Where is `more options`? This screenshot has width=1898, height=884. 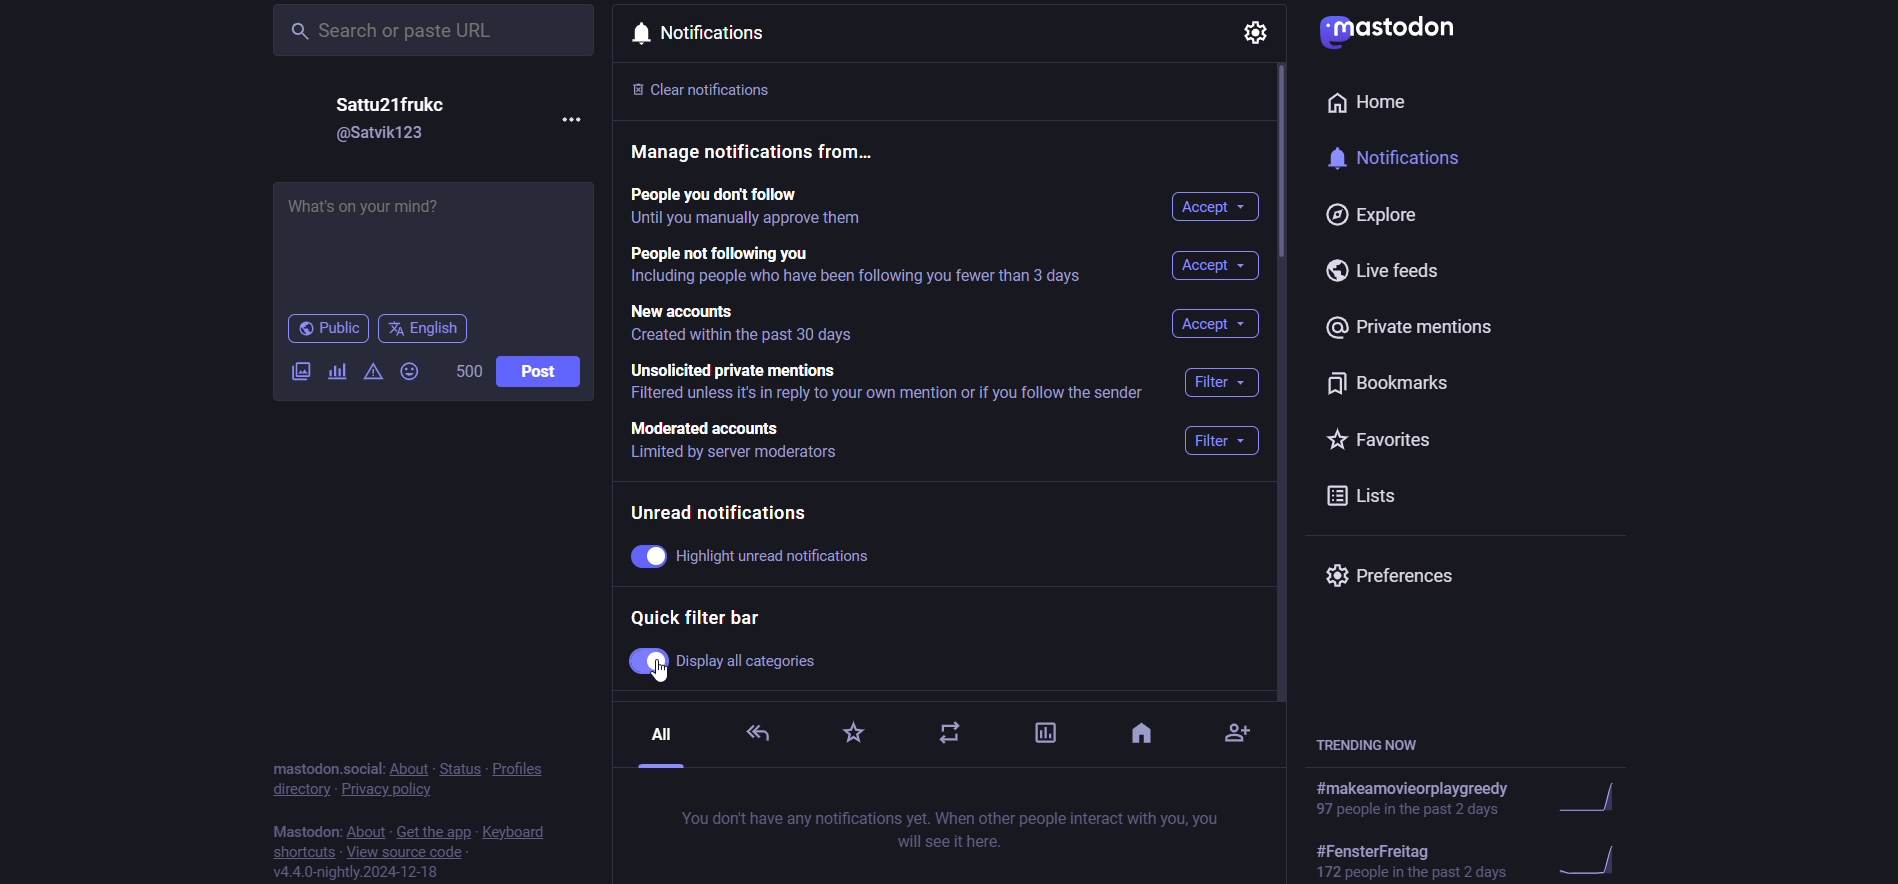
more options is located at coordinates (578, 122).